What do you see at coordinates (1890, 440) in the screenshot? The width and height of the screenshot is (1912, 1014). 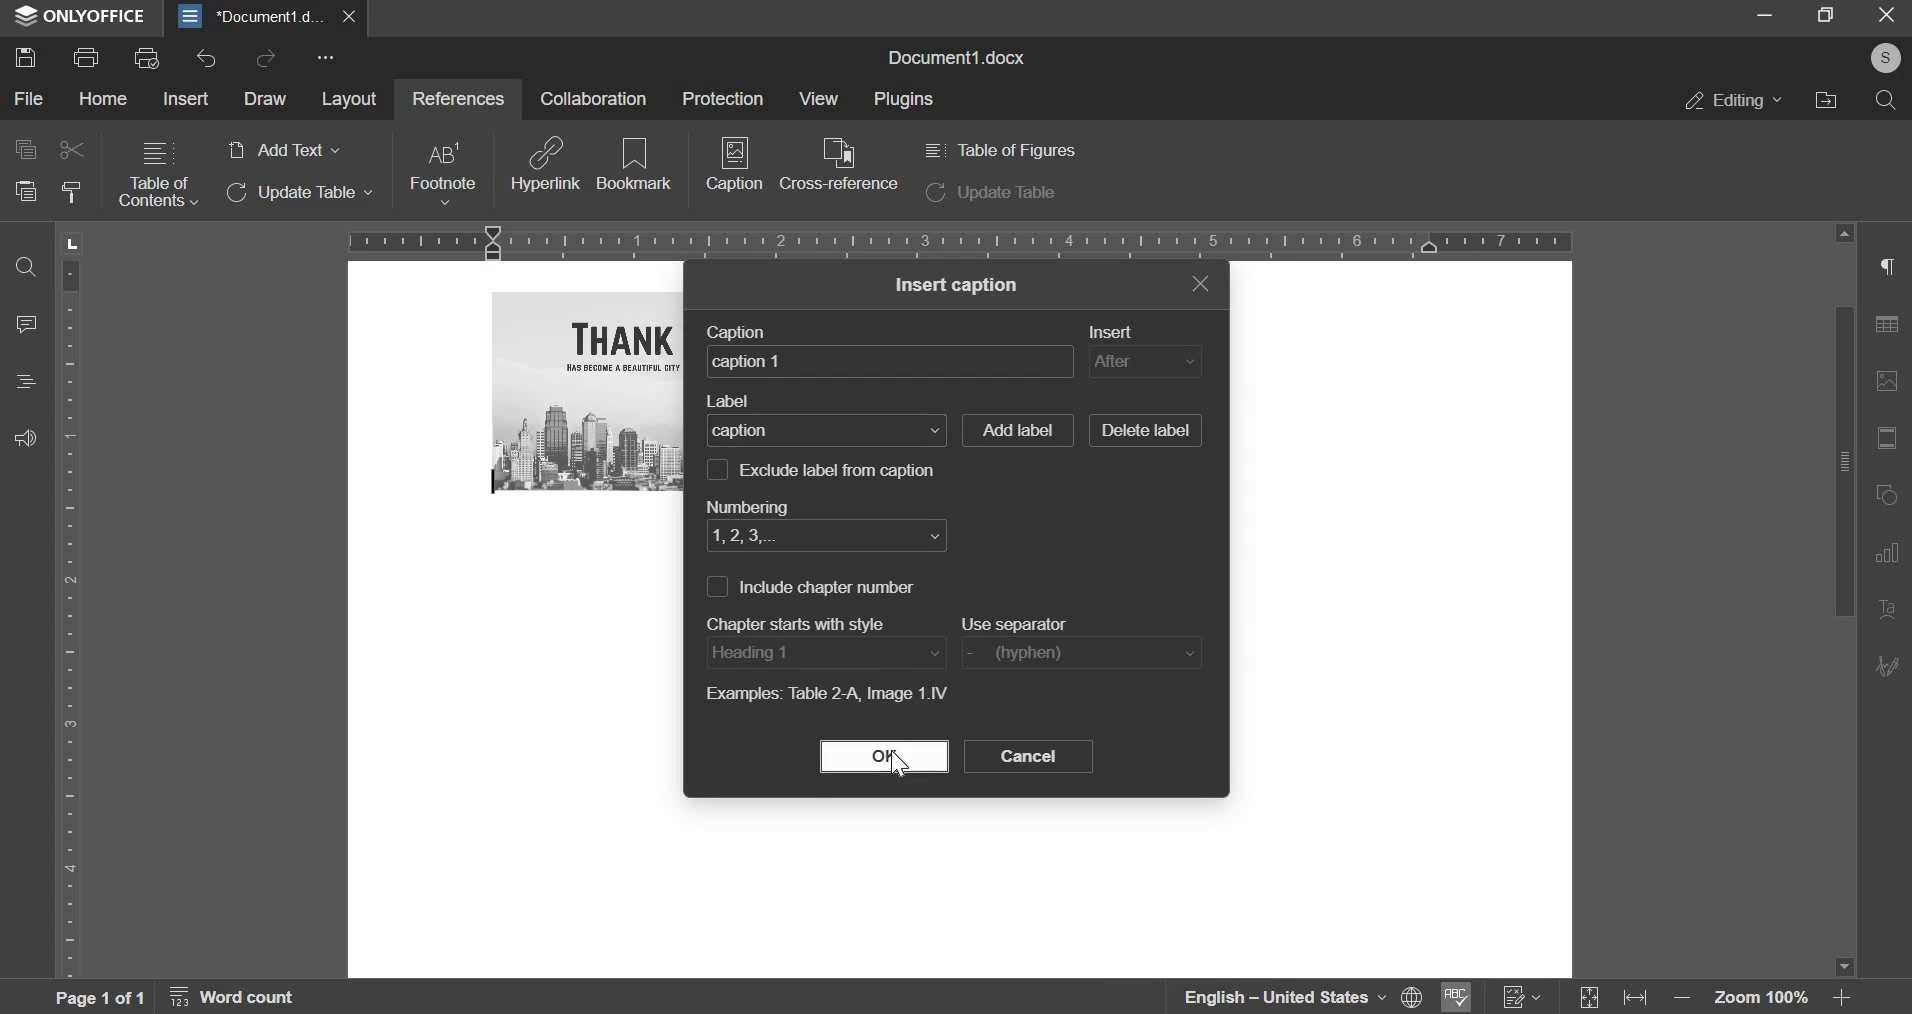 I see `fit` at bounding box center [1890, 440].